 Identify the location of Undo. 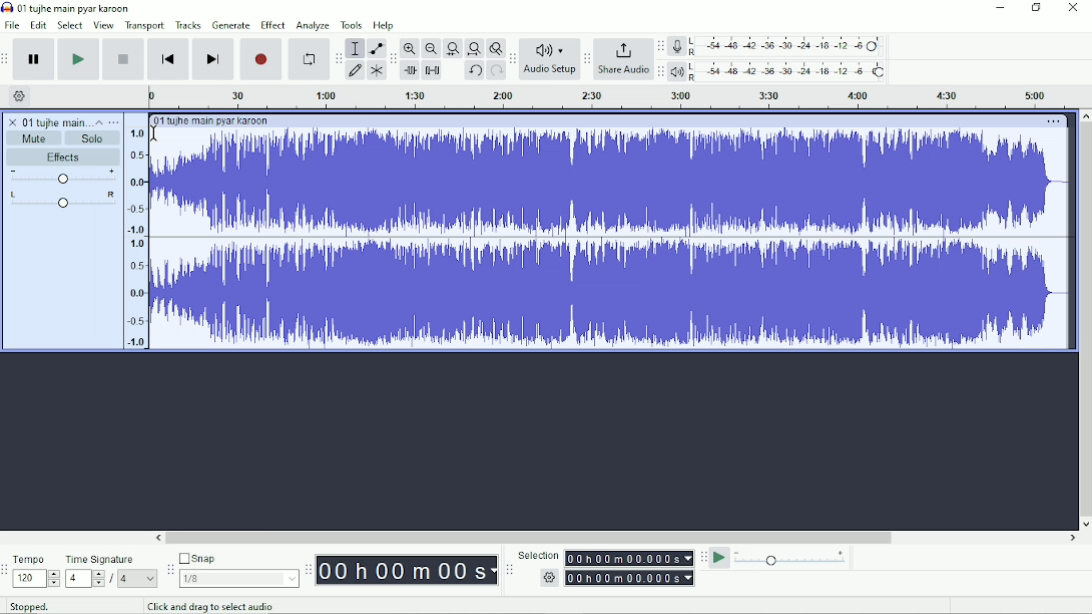
(474, 71).